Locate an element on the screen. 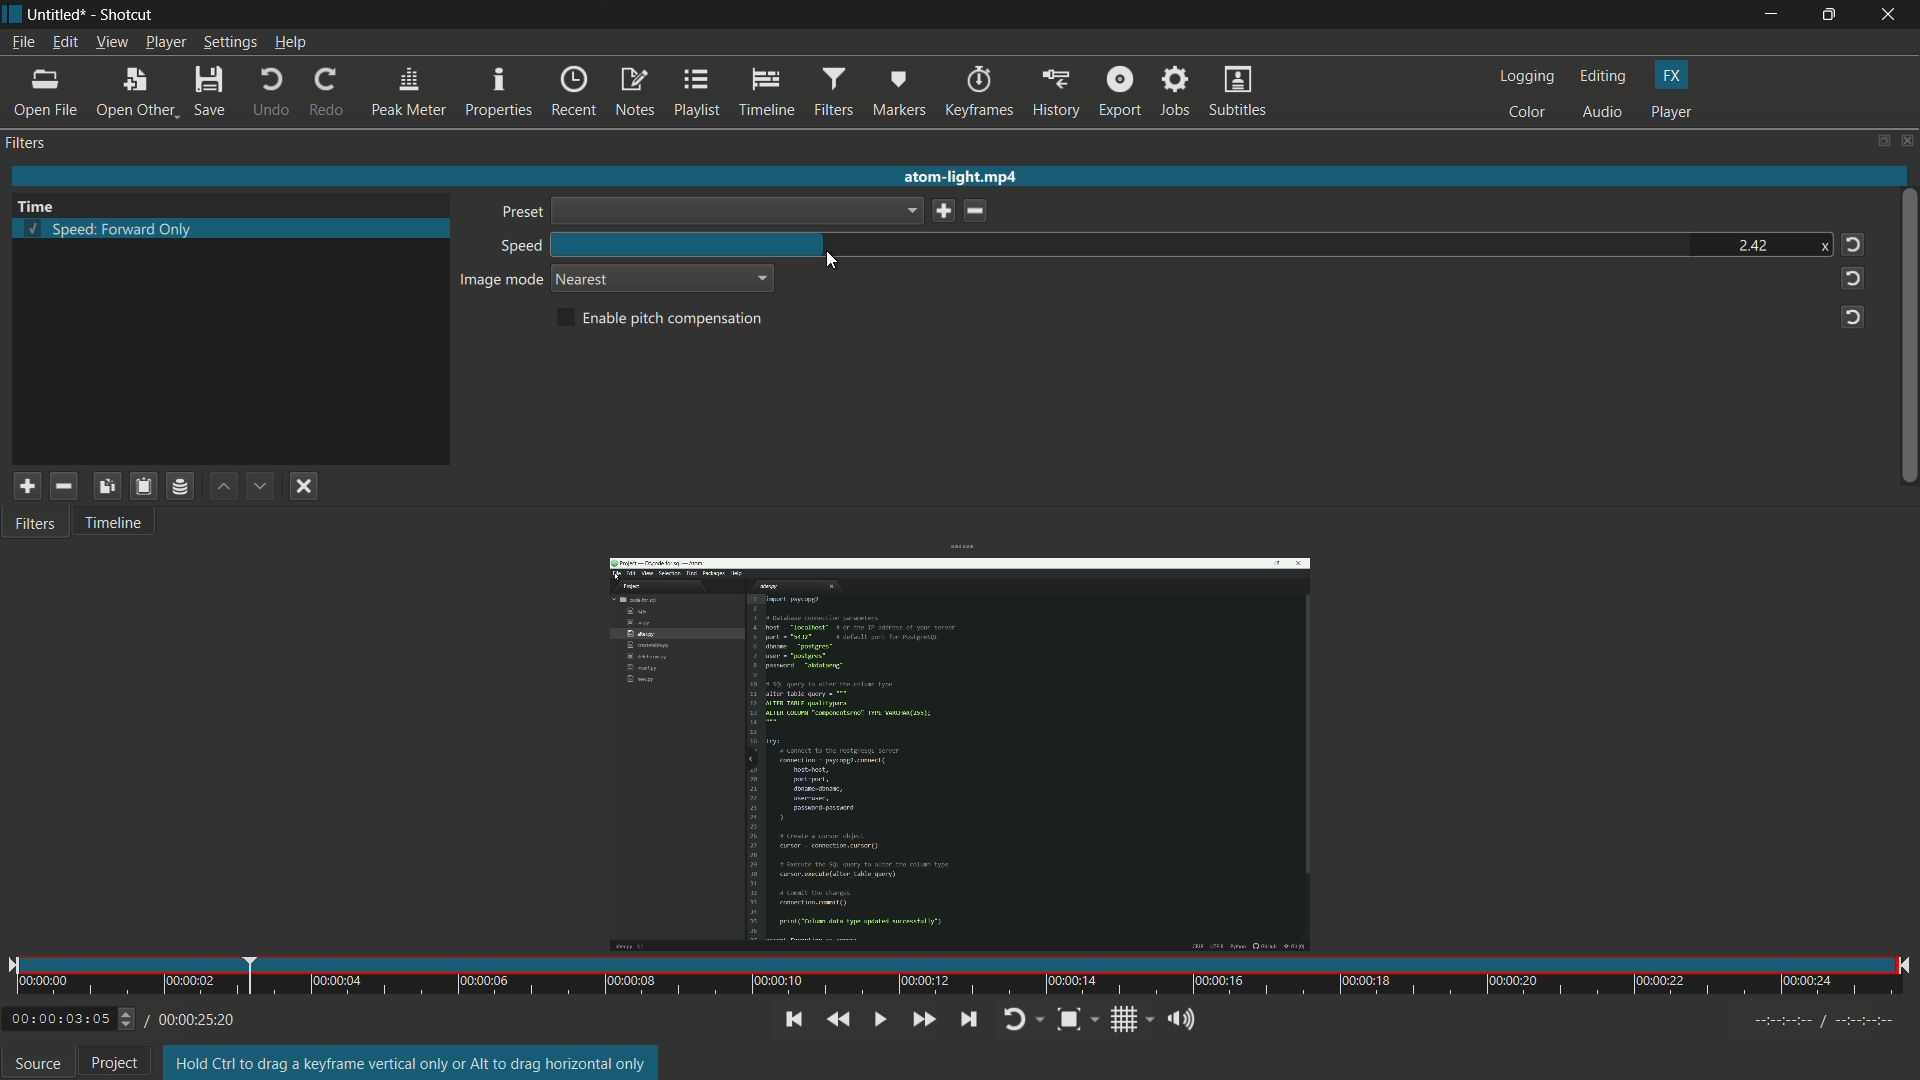 Image resolution: width=1920 pixels, height=1080 pixels. preset is located at coordinates (518, 213).